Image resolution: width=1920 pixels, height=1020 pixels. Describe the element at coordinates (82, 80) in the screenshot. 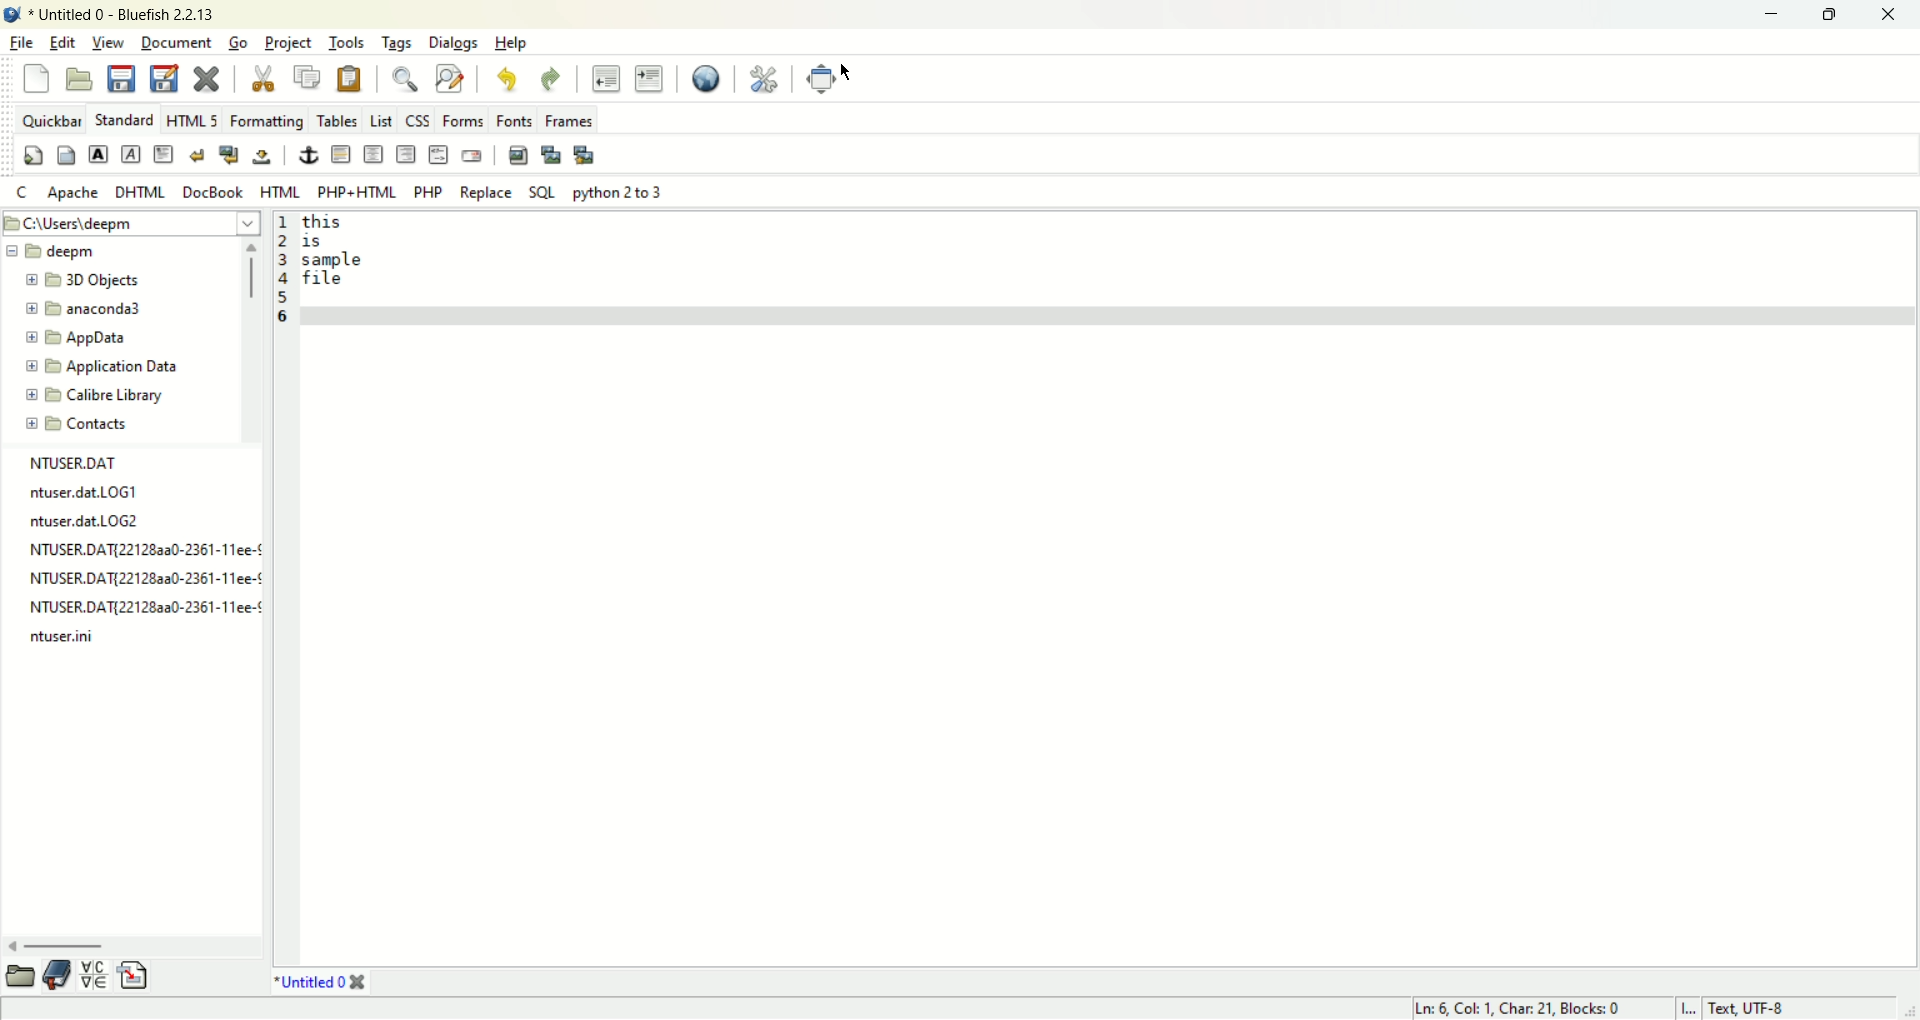

I see `open` at that location.